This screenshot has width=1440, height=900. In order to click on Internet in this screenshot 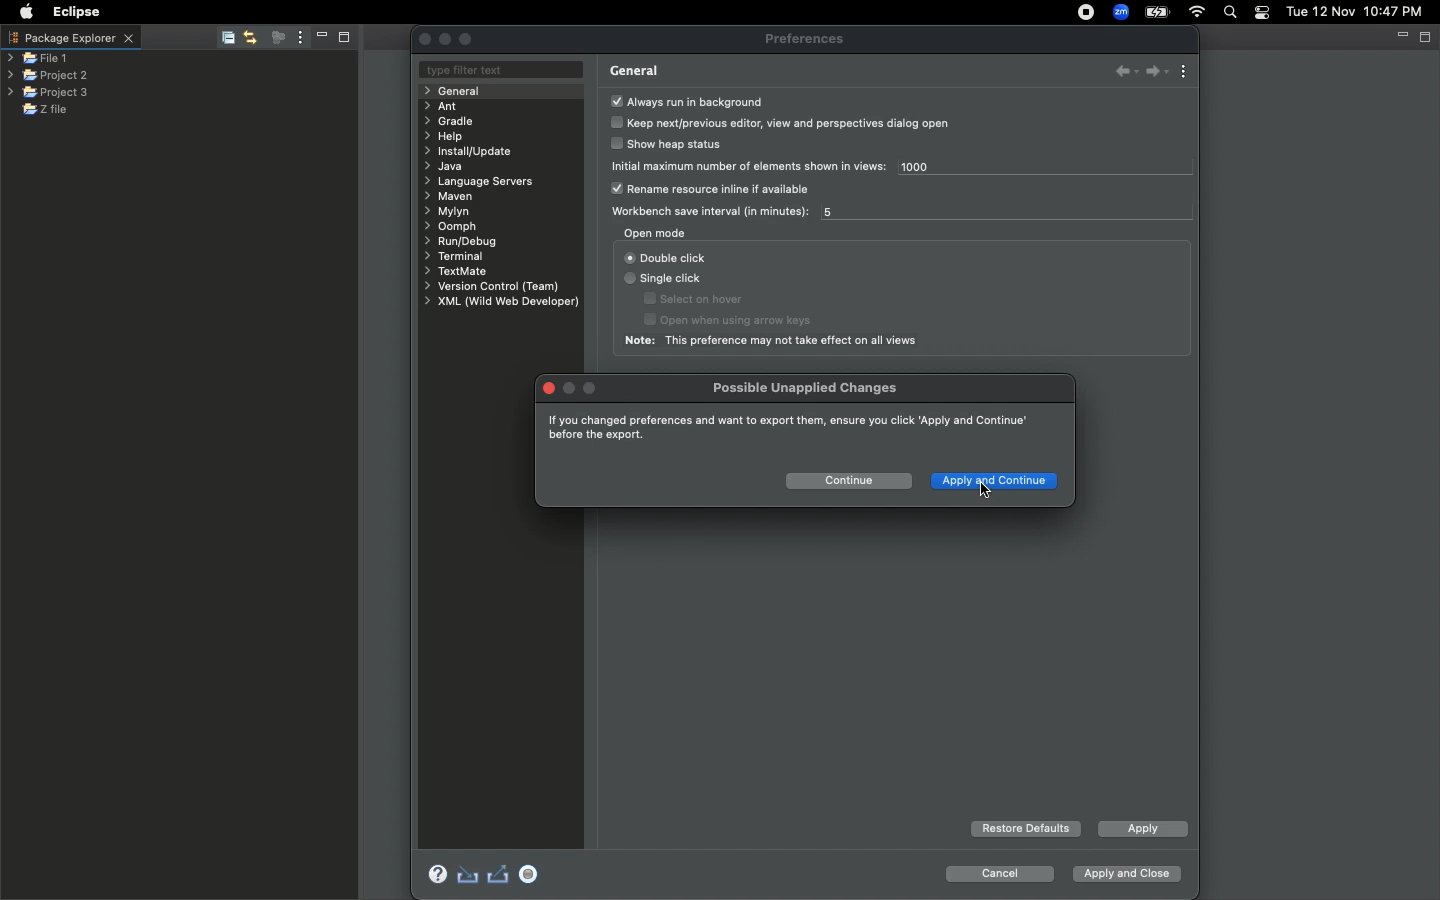, I will do `click(1199, 12)`.